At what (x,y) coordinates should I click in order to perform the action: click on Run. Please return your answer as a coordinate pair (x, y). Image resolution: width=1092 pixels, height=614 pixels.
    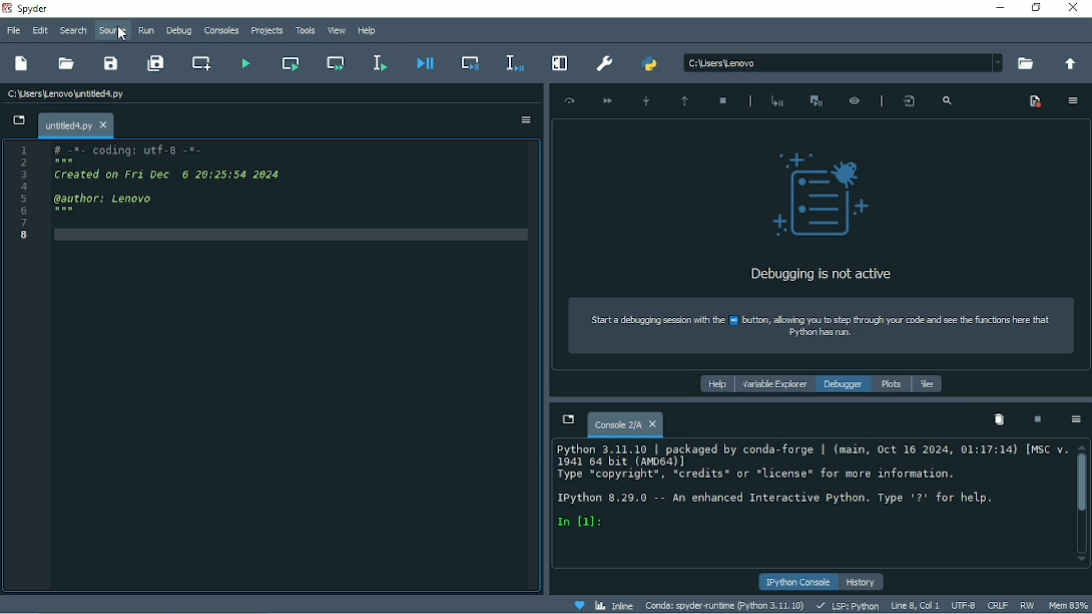
    Looking at the image, I should click on (145, 30).